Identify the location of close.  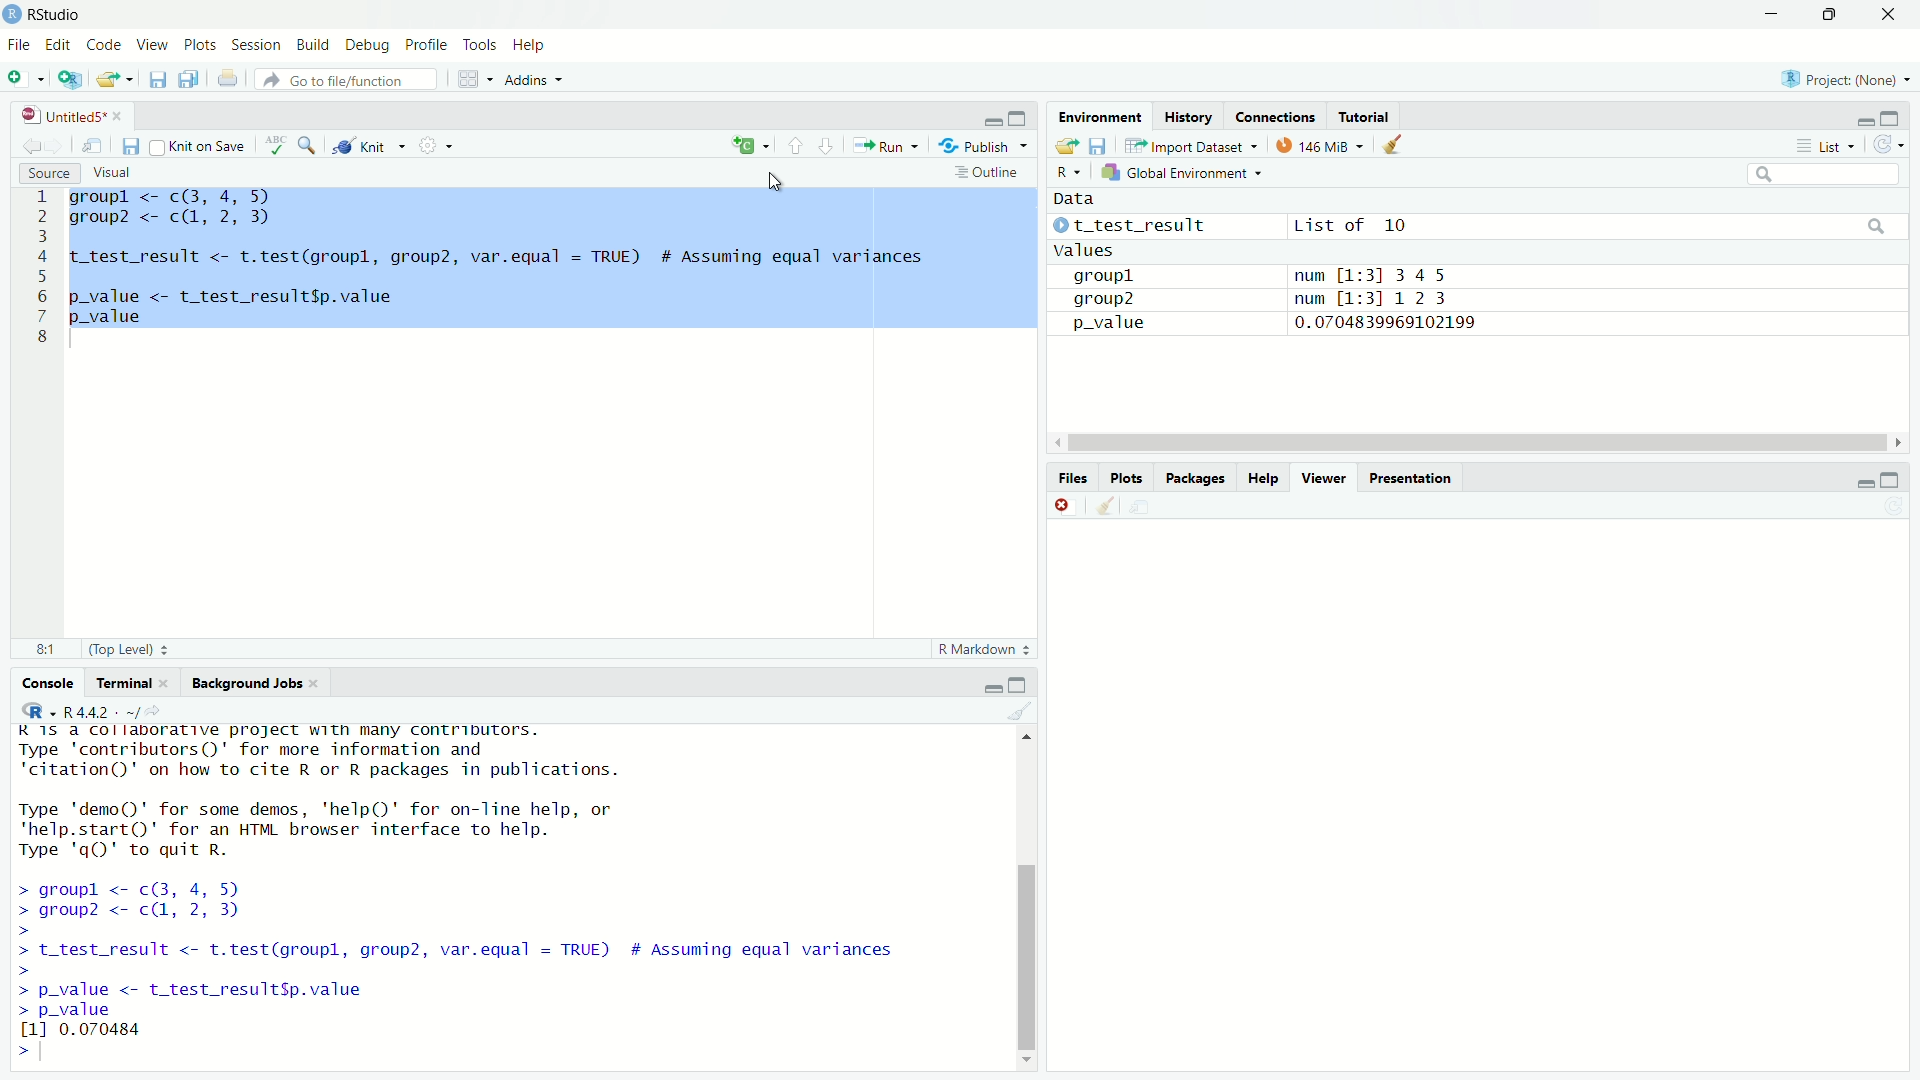
(1883, 15).